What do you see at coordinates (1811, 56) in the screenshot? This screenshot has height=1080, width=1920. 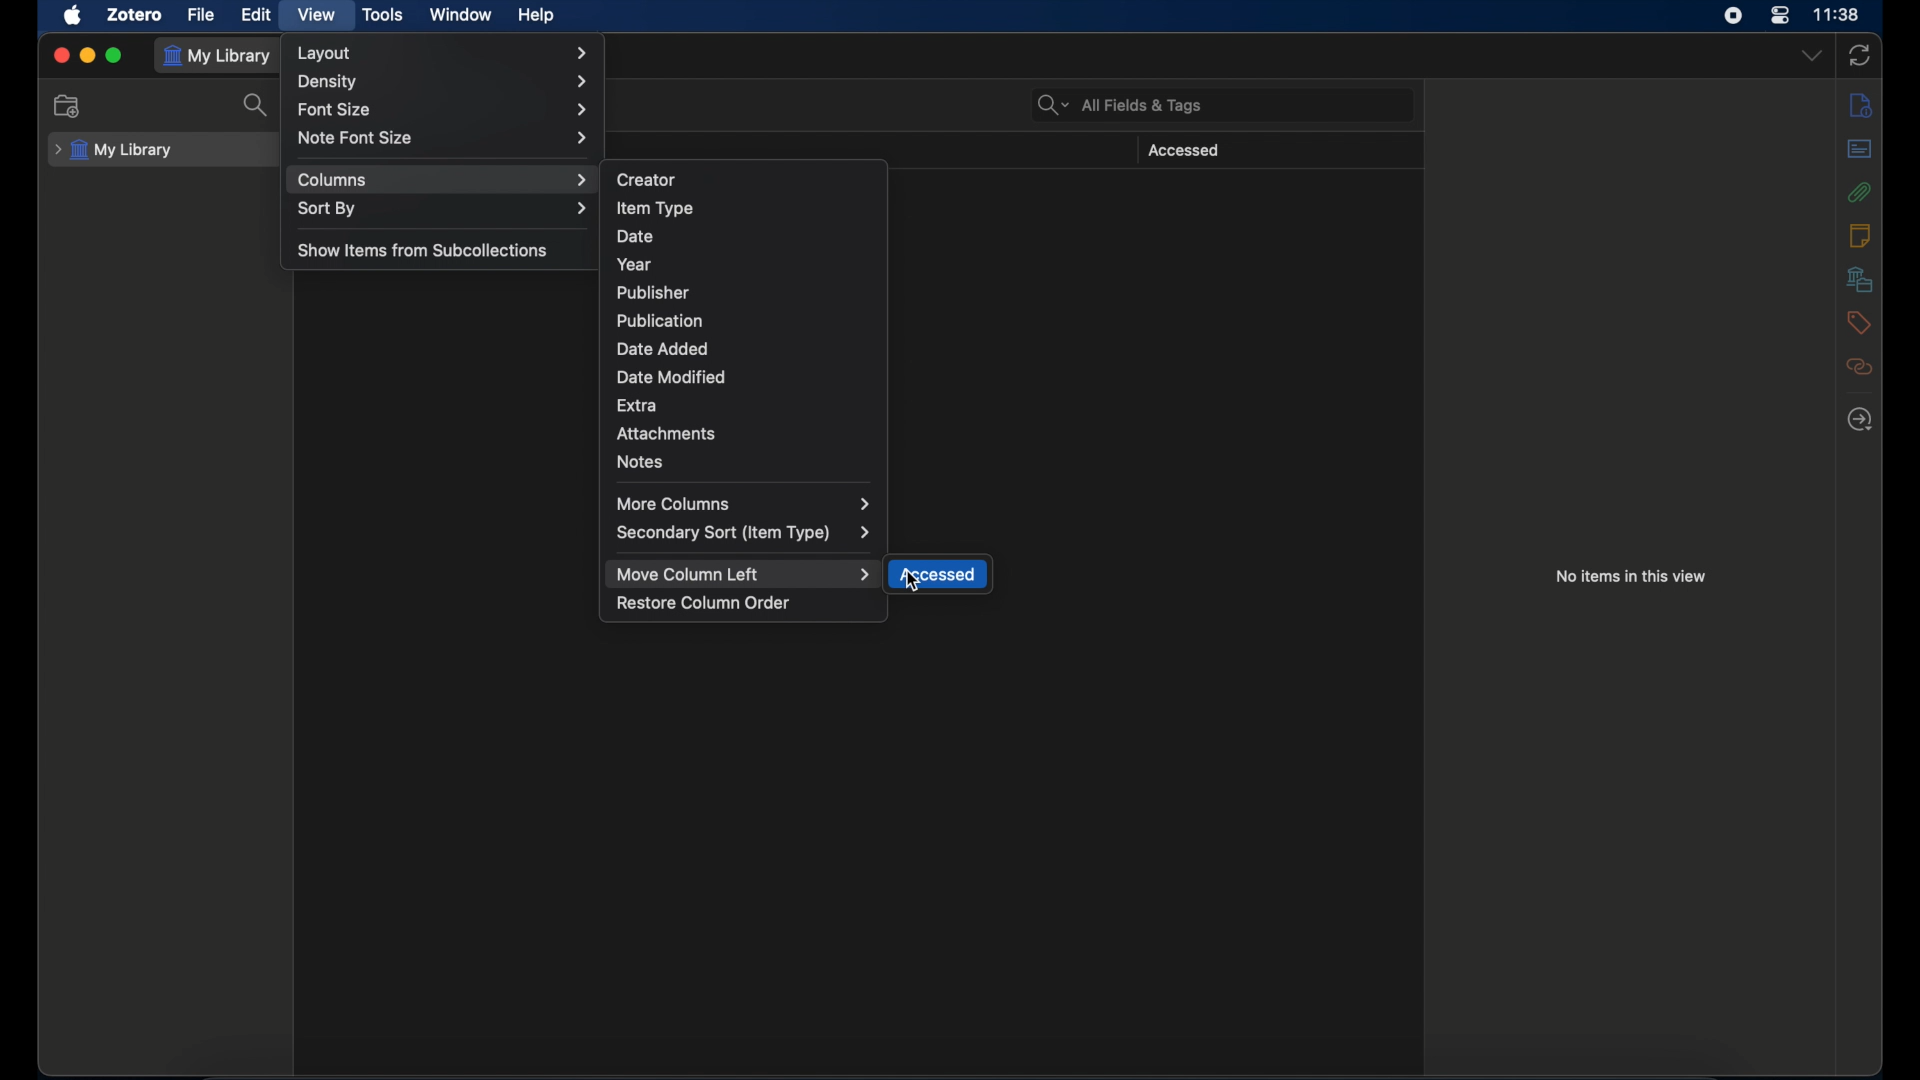 I see `dropdown` at bounding box center [1811, 56].